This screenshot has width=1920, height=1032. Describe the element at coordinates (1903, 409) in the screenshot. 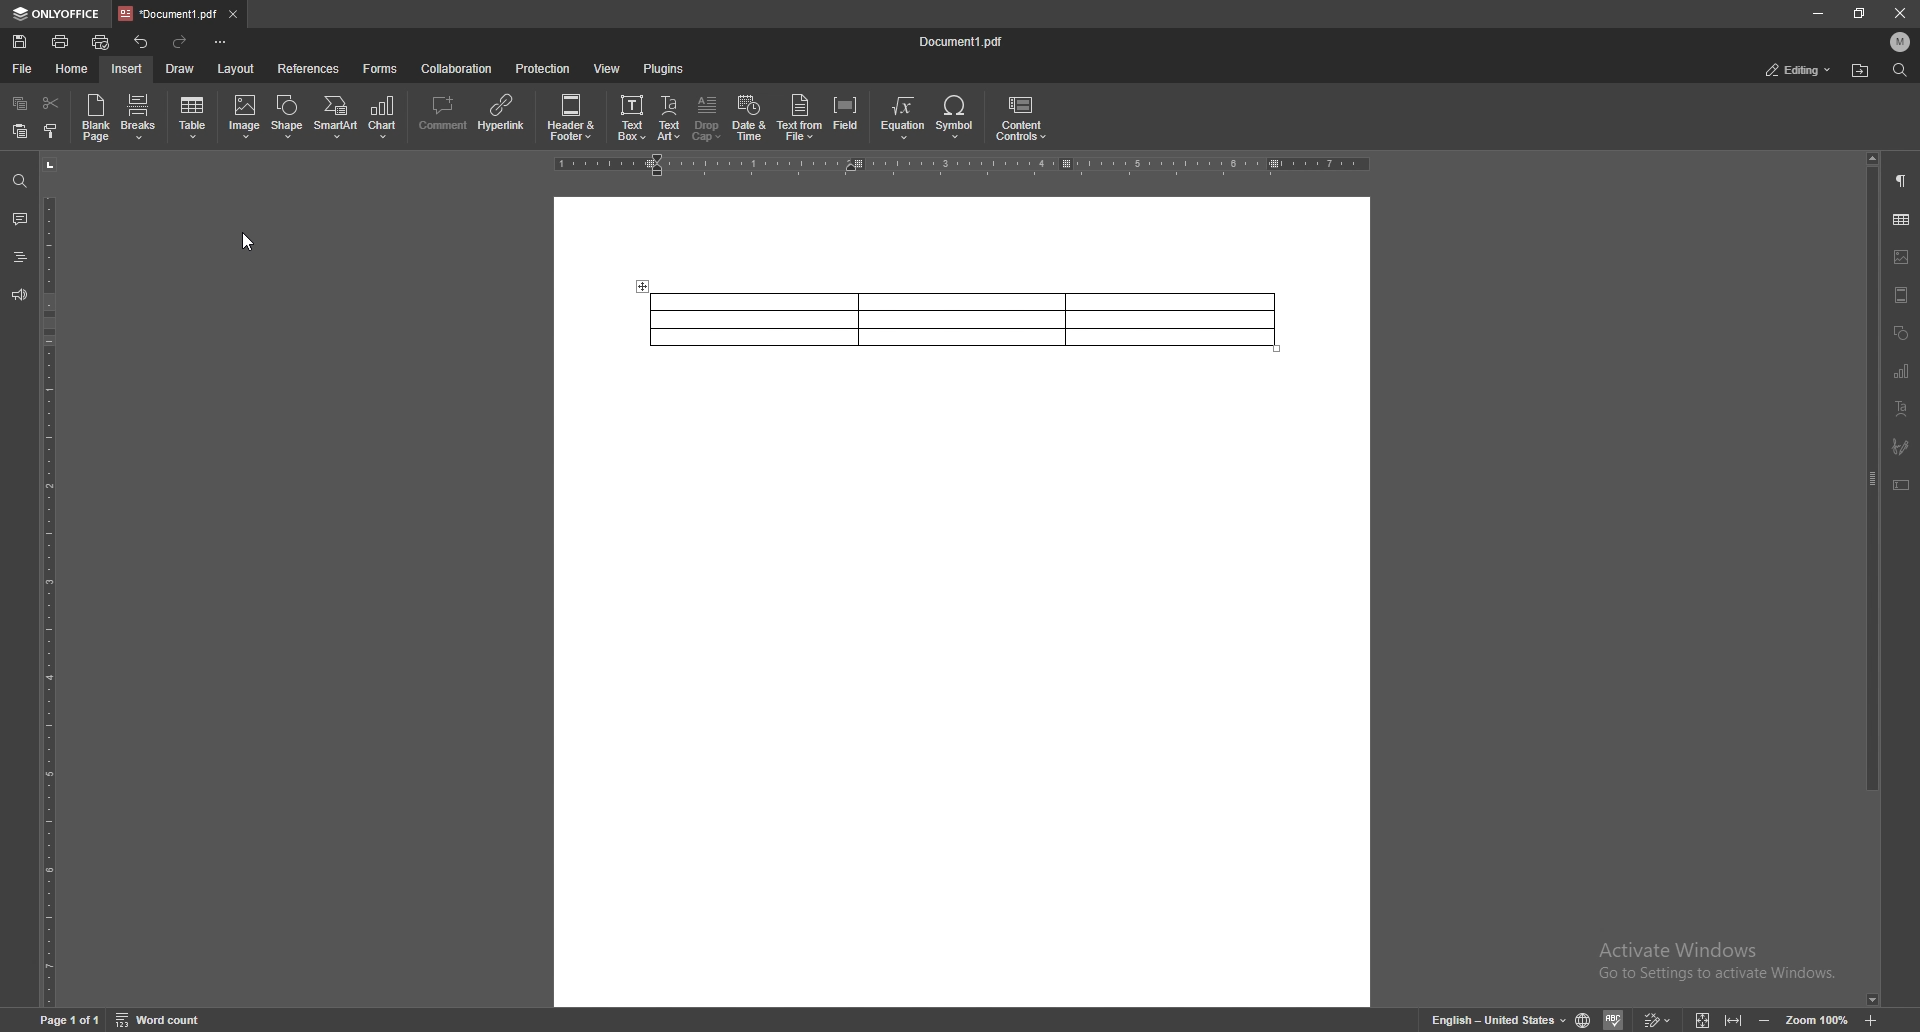

I see `text art` at that location.